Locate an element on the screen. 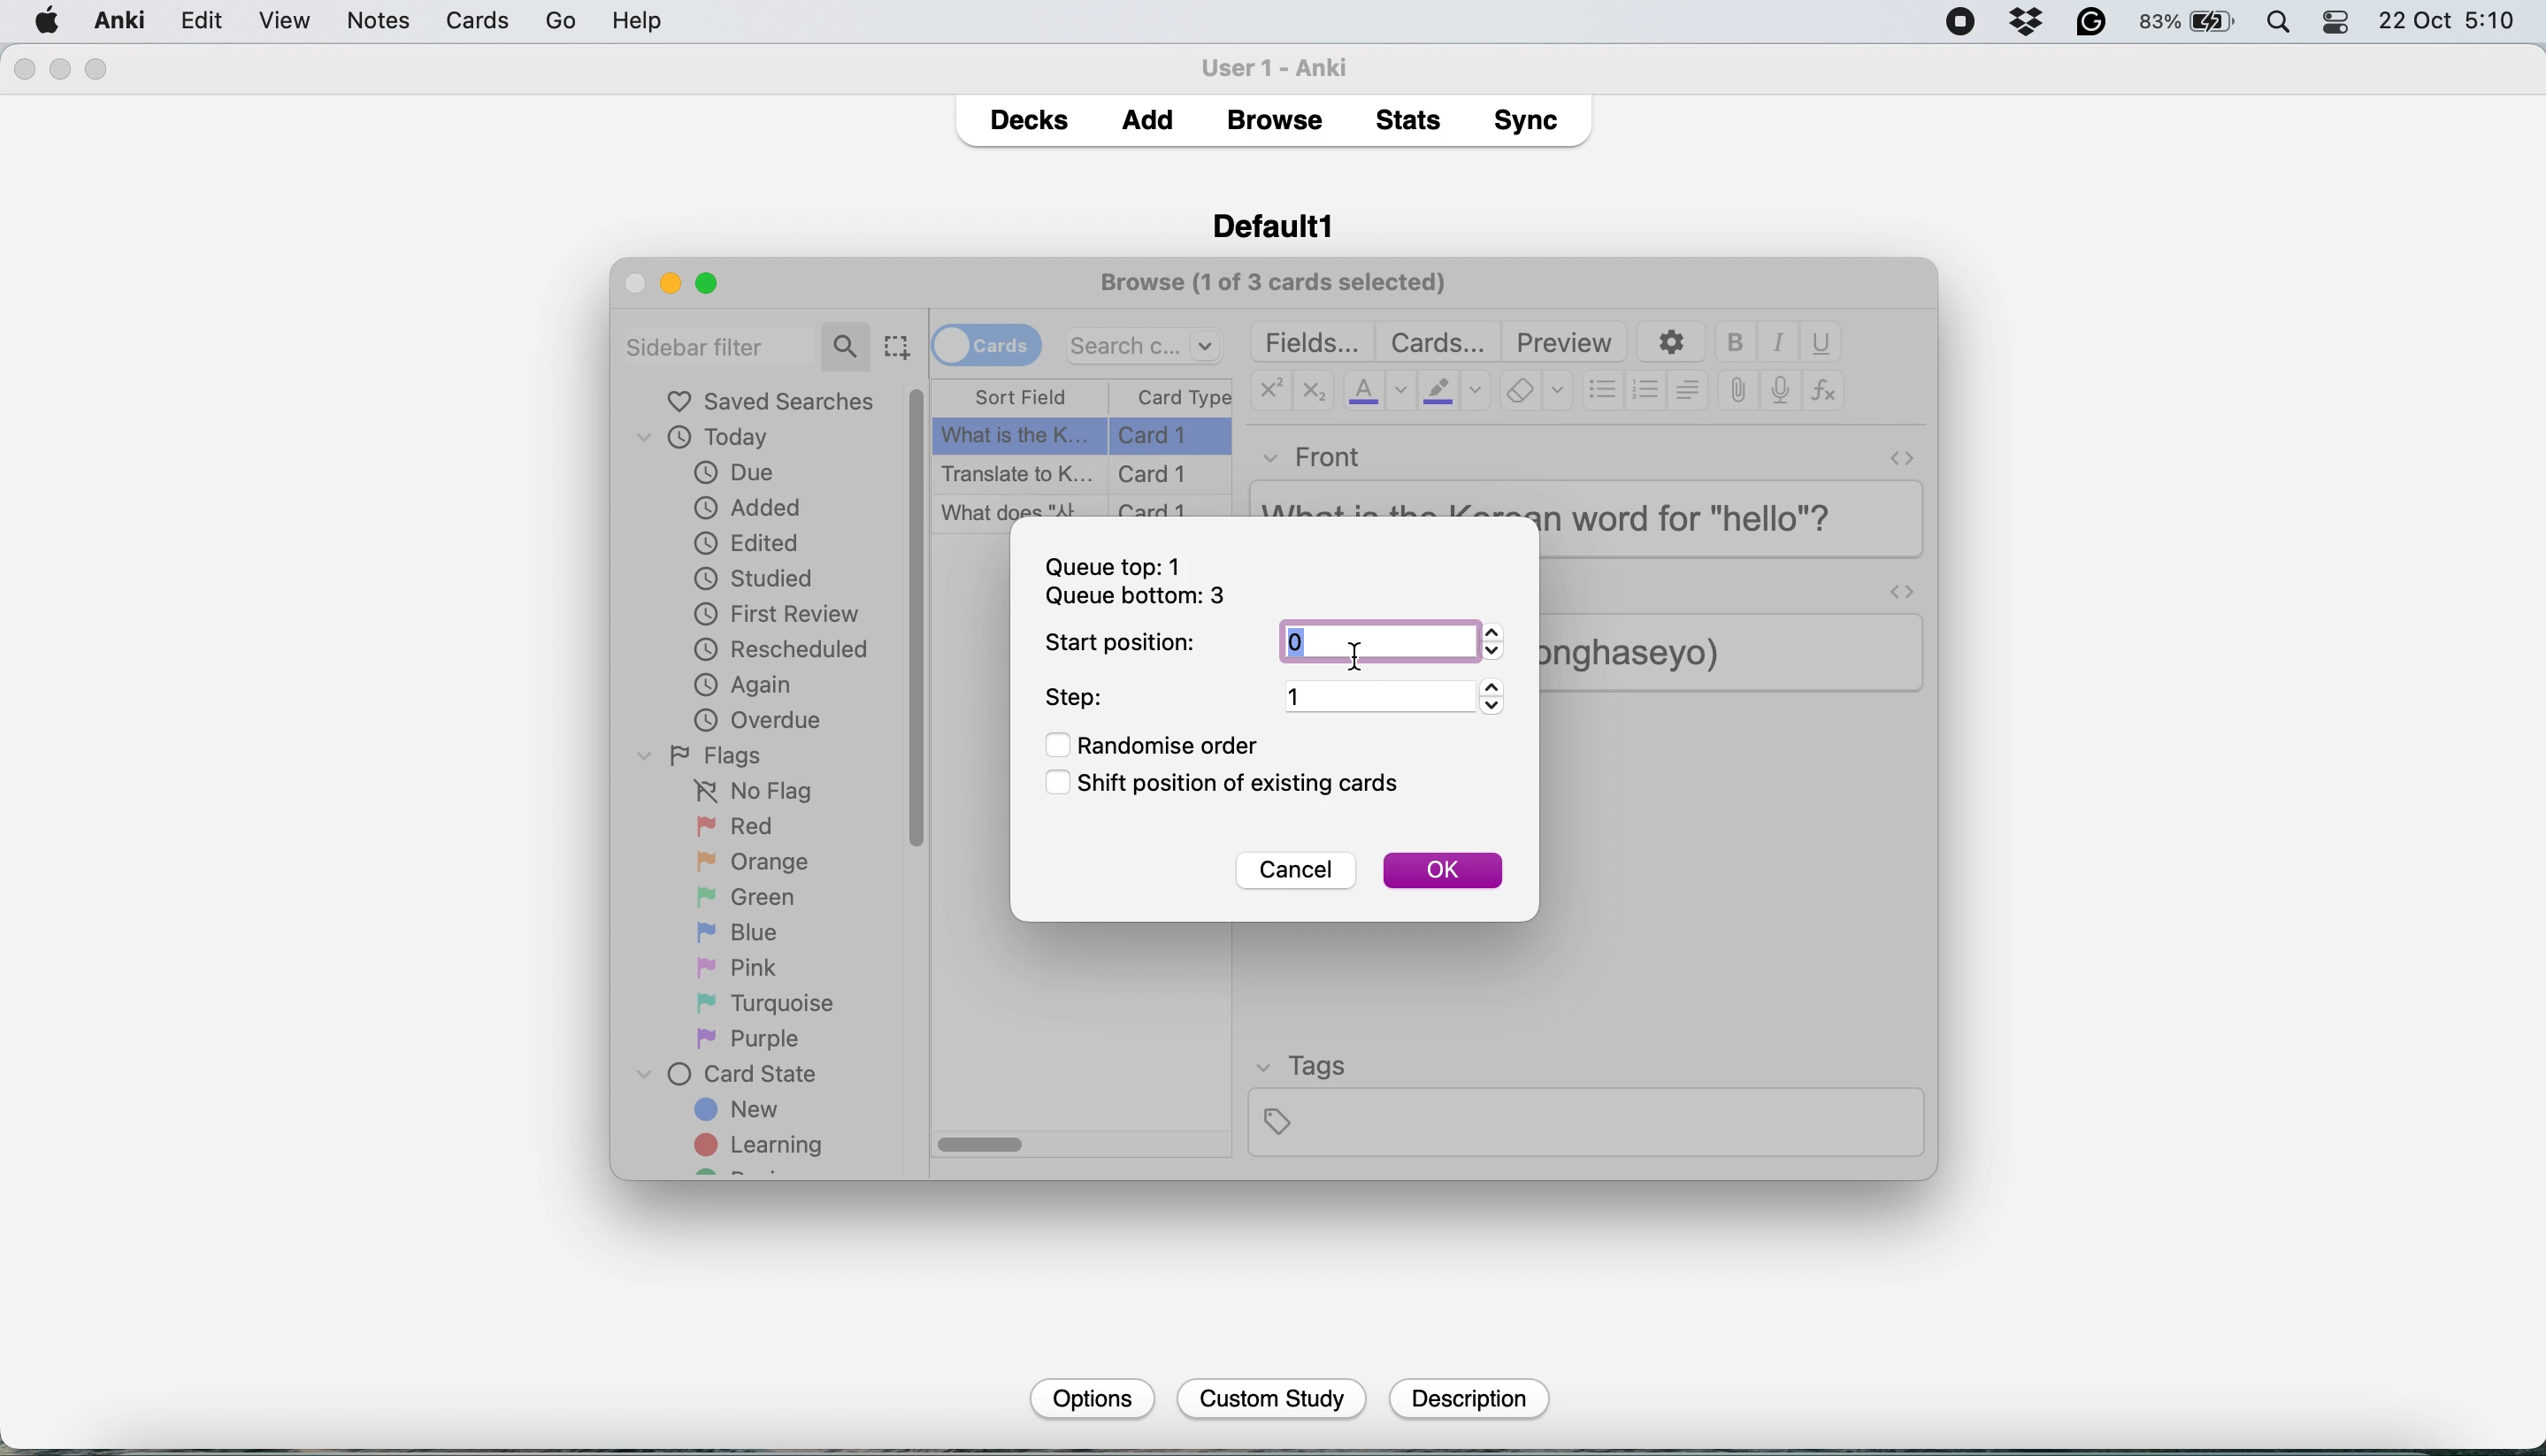 The width and height of the screenshot is (2546, 1456). again is located at coordinates (744, 685).